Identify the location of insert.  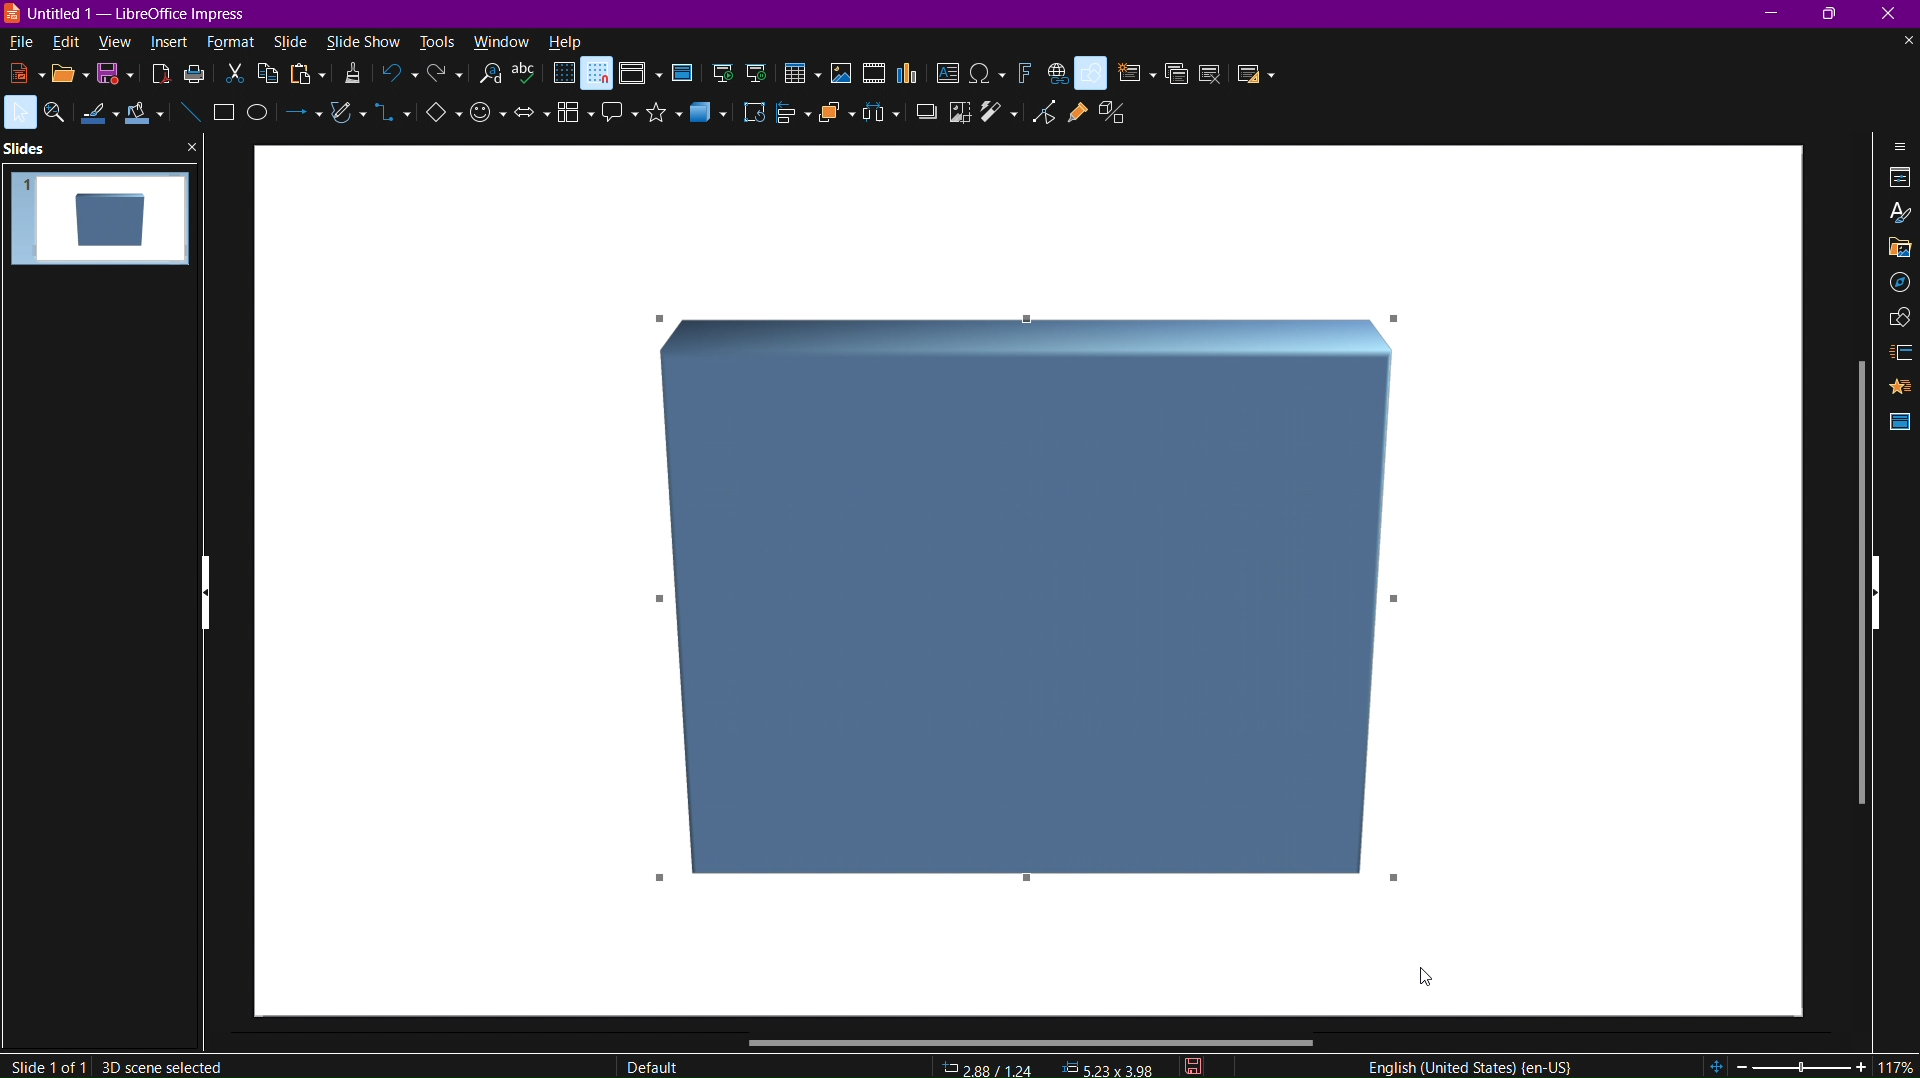
(173, 42).